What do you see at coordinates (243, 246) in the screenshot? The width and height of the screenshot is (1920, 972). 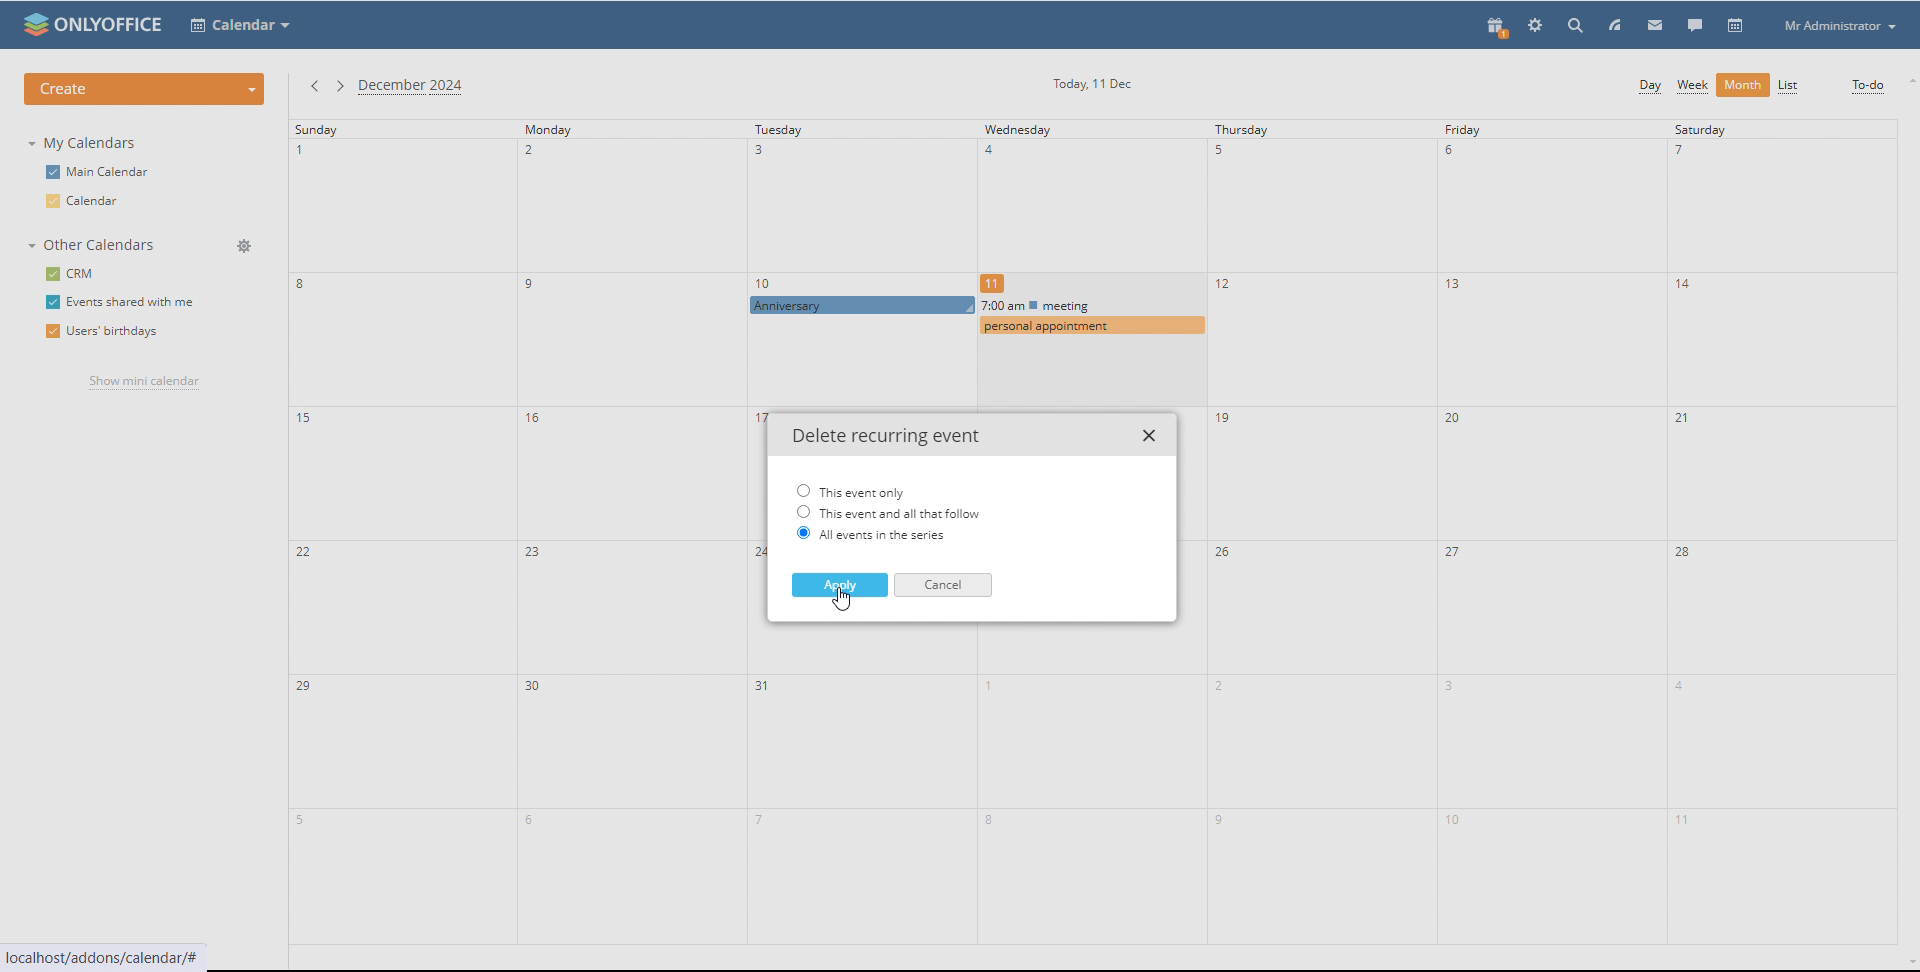 I see `manage` at bounding box center [243, 246].